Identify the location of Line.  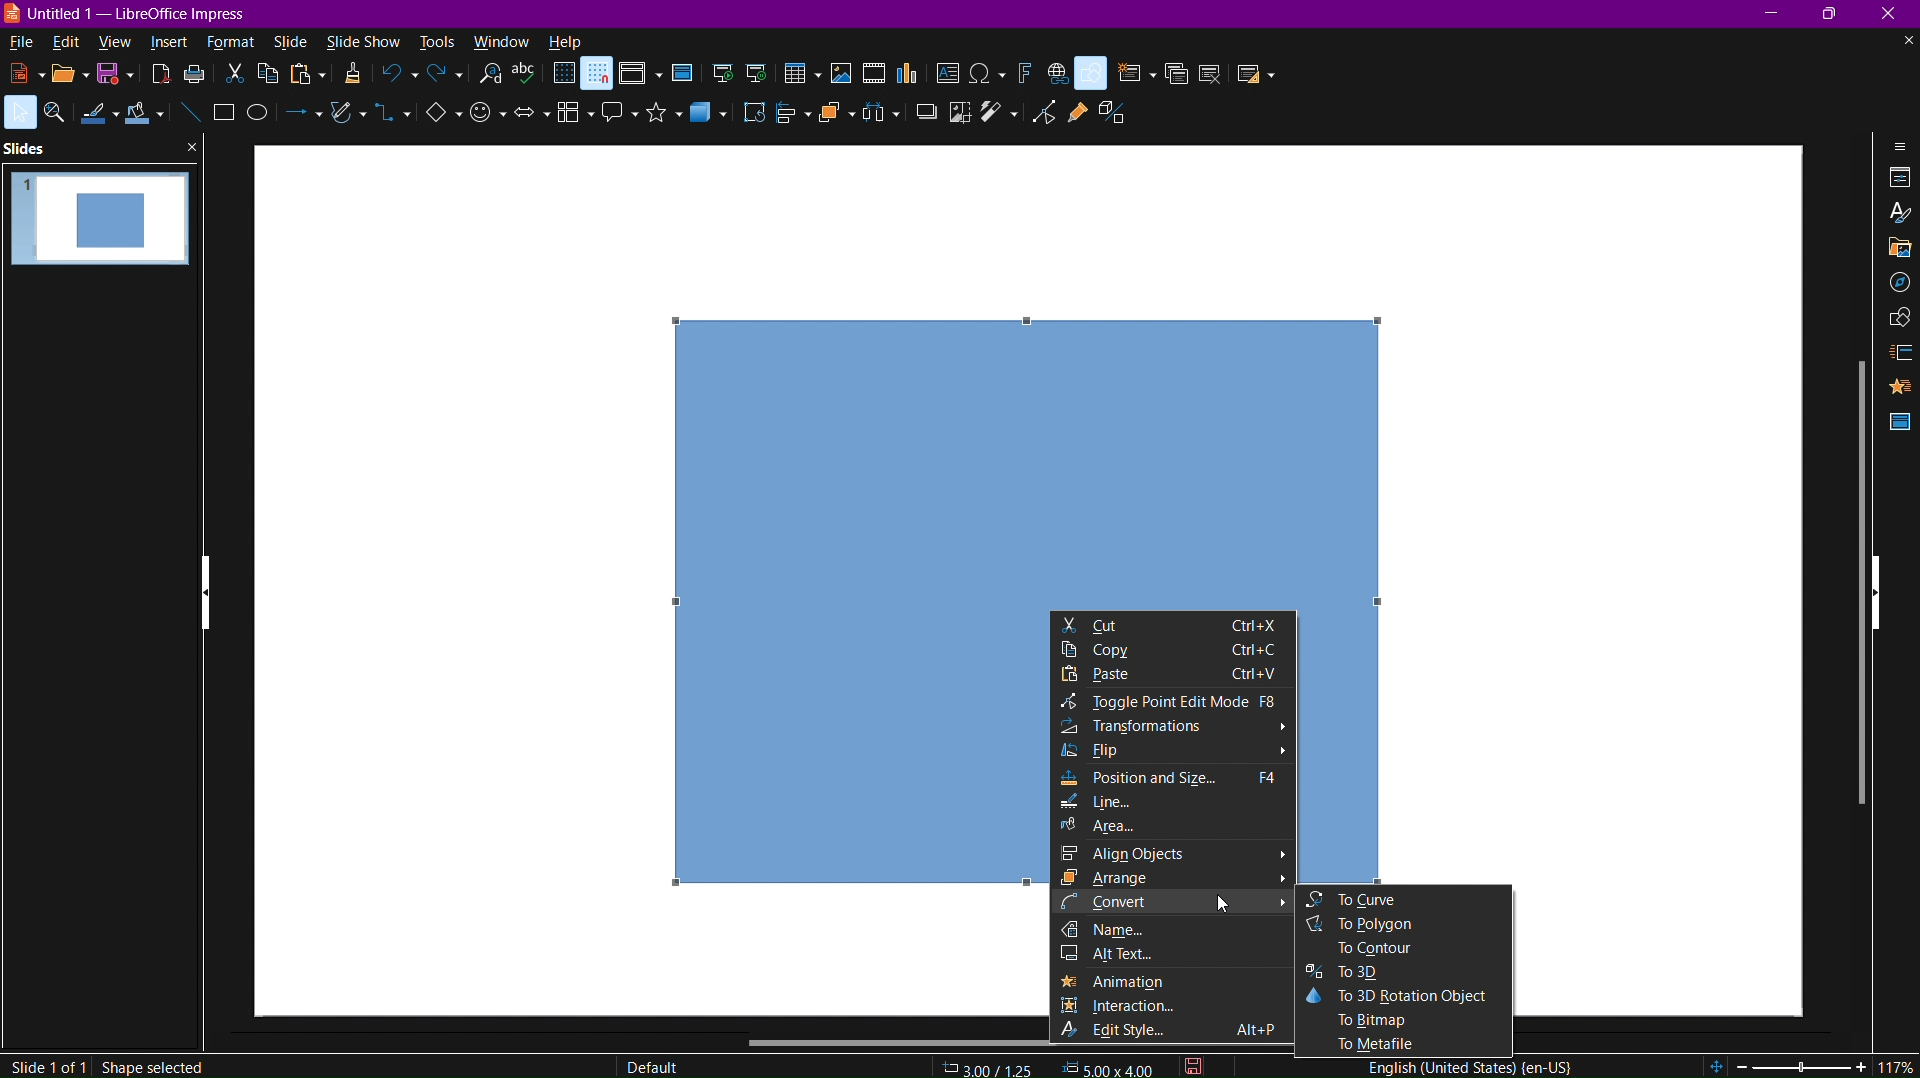
(1128, 806).